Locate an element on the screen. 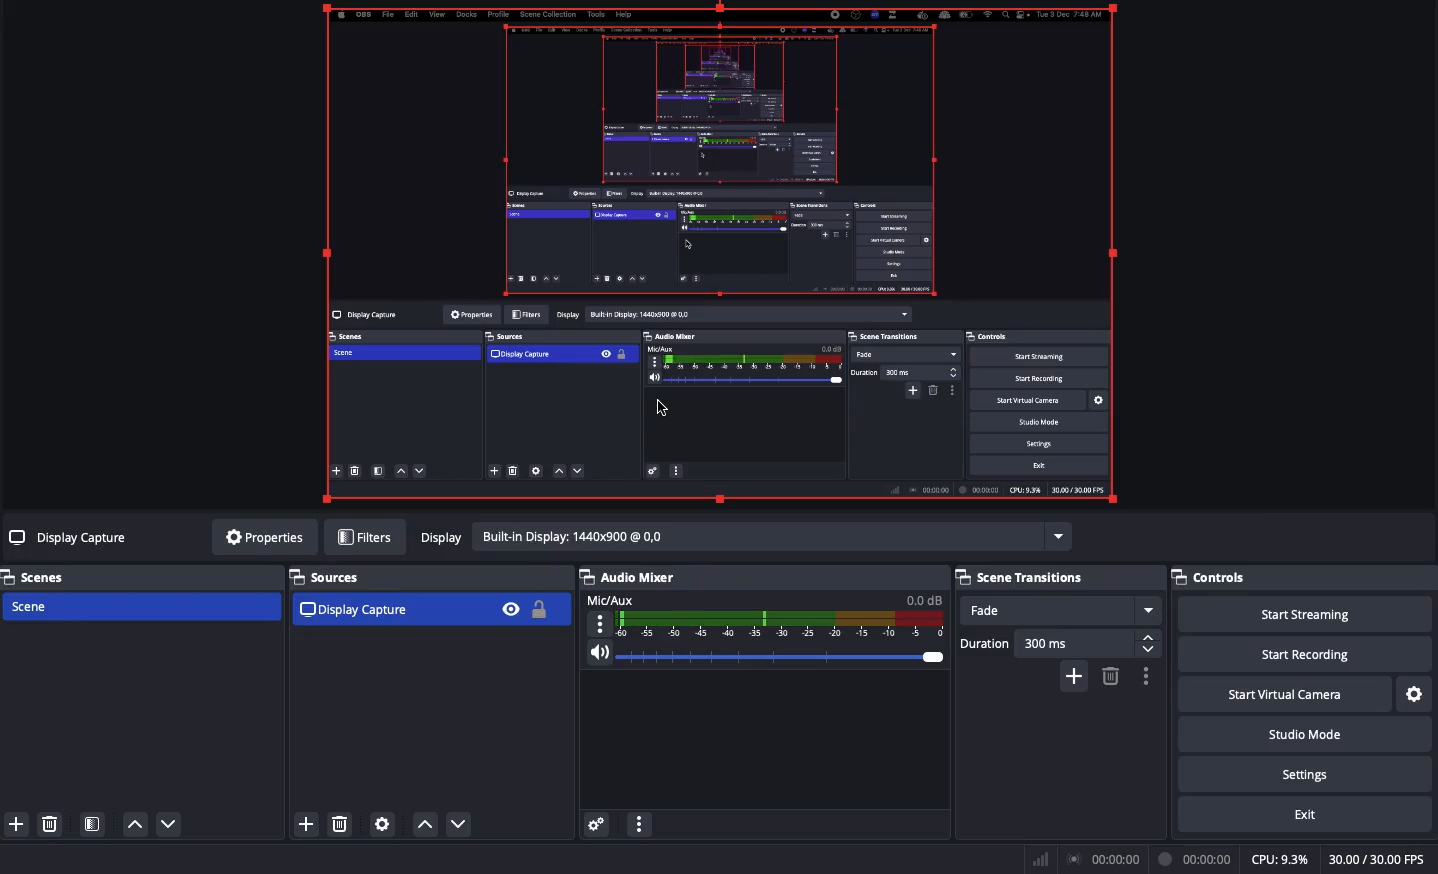 The width and height of the screenshot is (1438, 874). Start streaming is located at coordinates (1307, 615).